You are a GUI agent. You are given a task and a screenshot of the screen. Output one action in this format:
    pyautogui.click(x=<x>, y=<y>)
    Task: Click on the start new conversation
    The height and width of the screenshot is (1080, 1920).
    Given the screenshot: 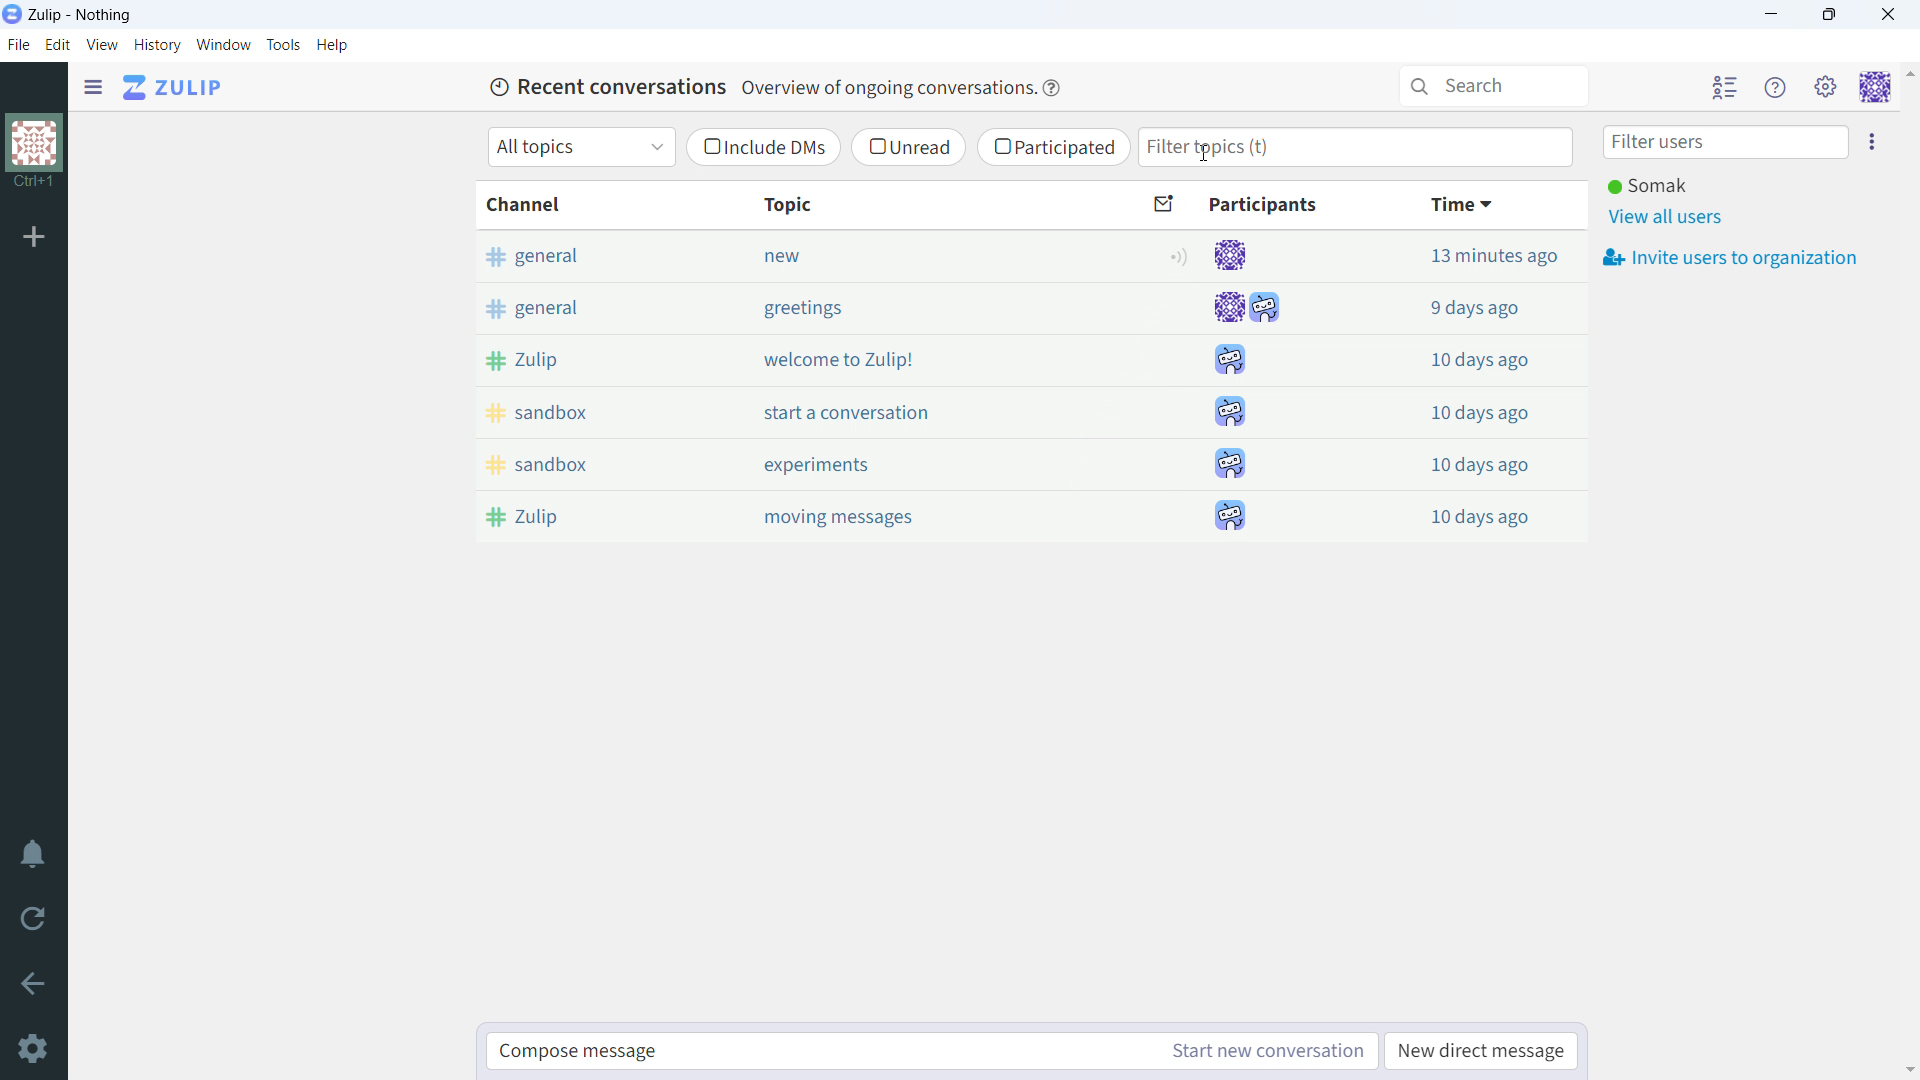 What is the action you would take?
    pyautogui.click(x=1263, y=1052)
    